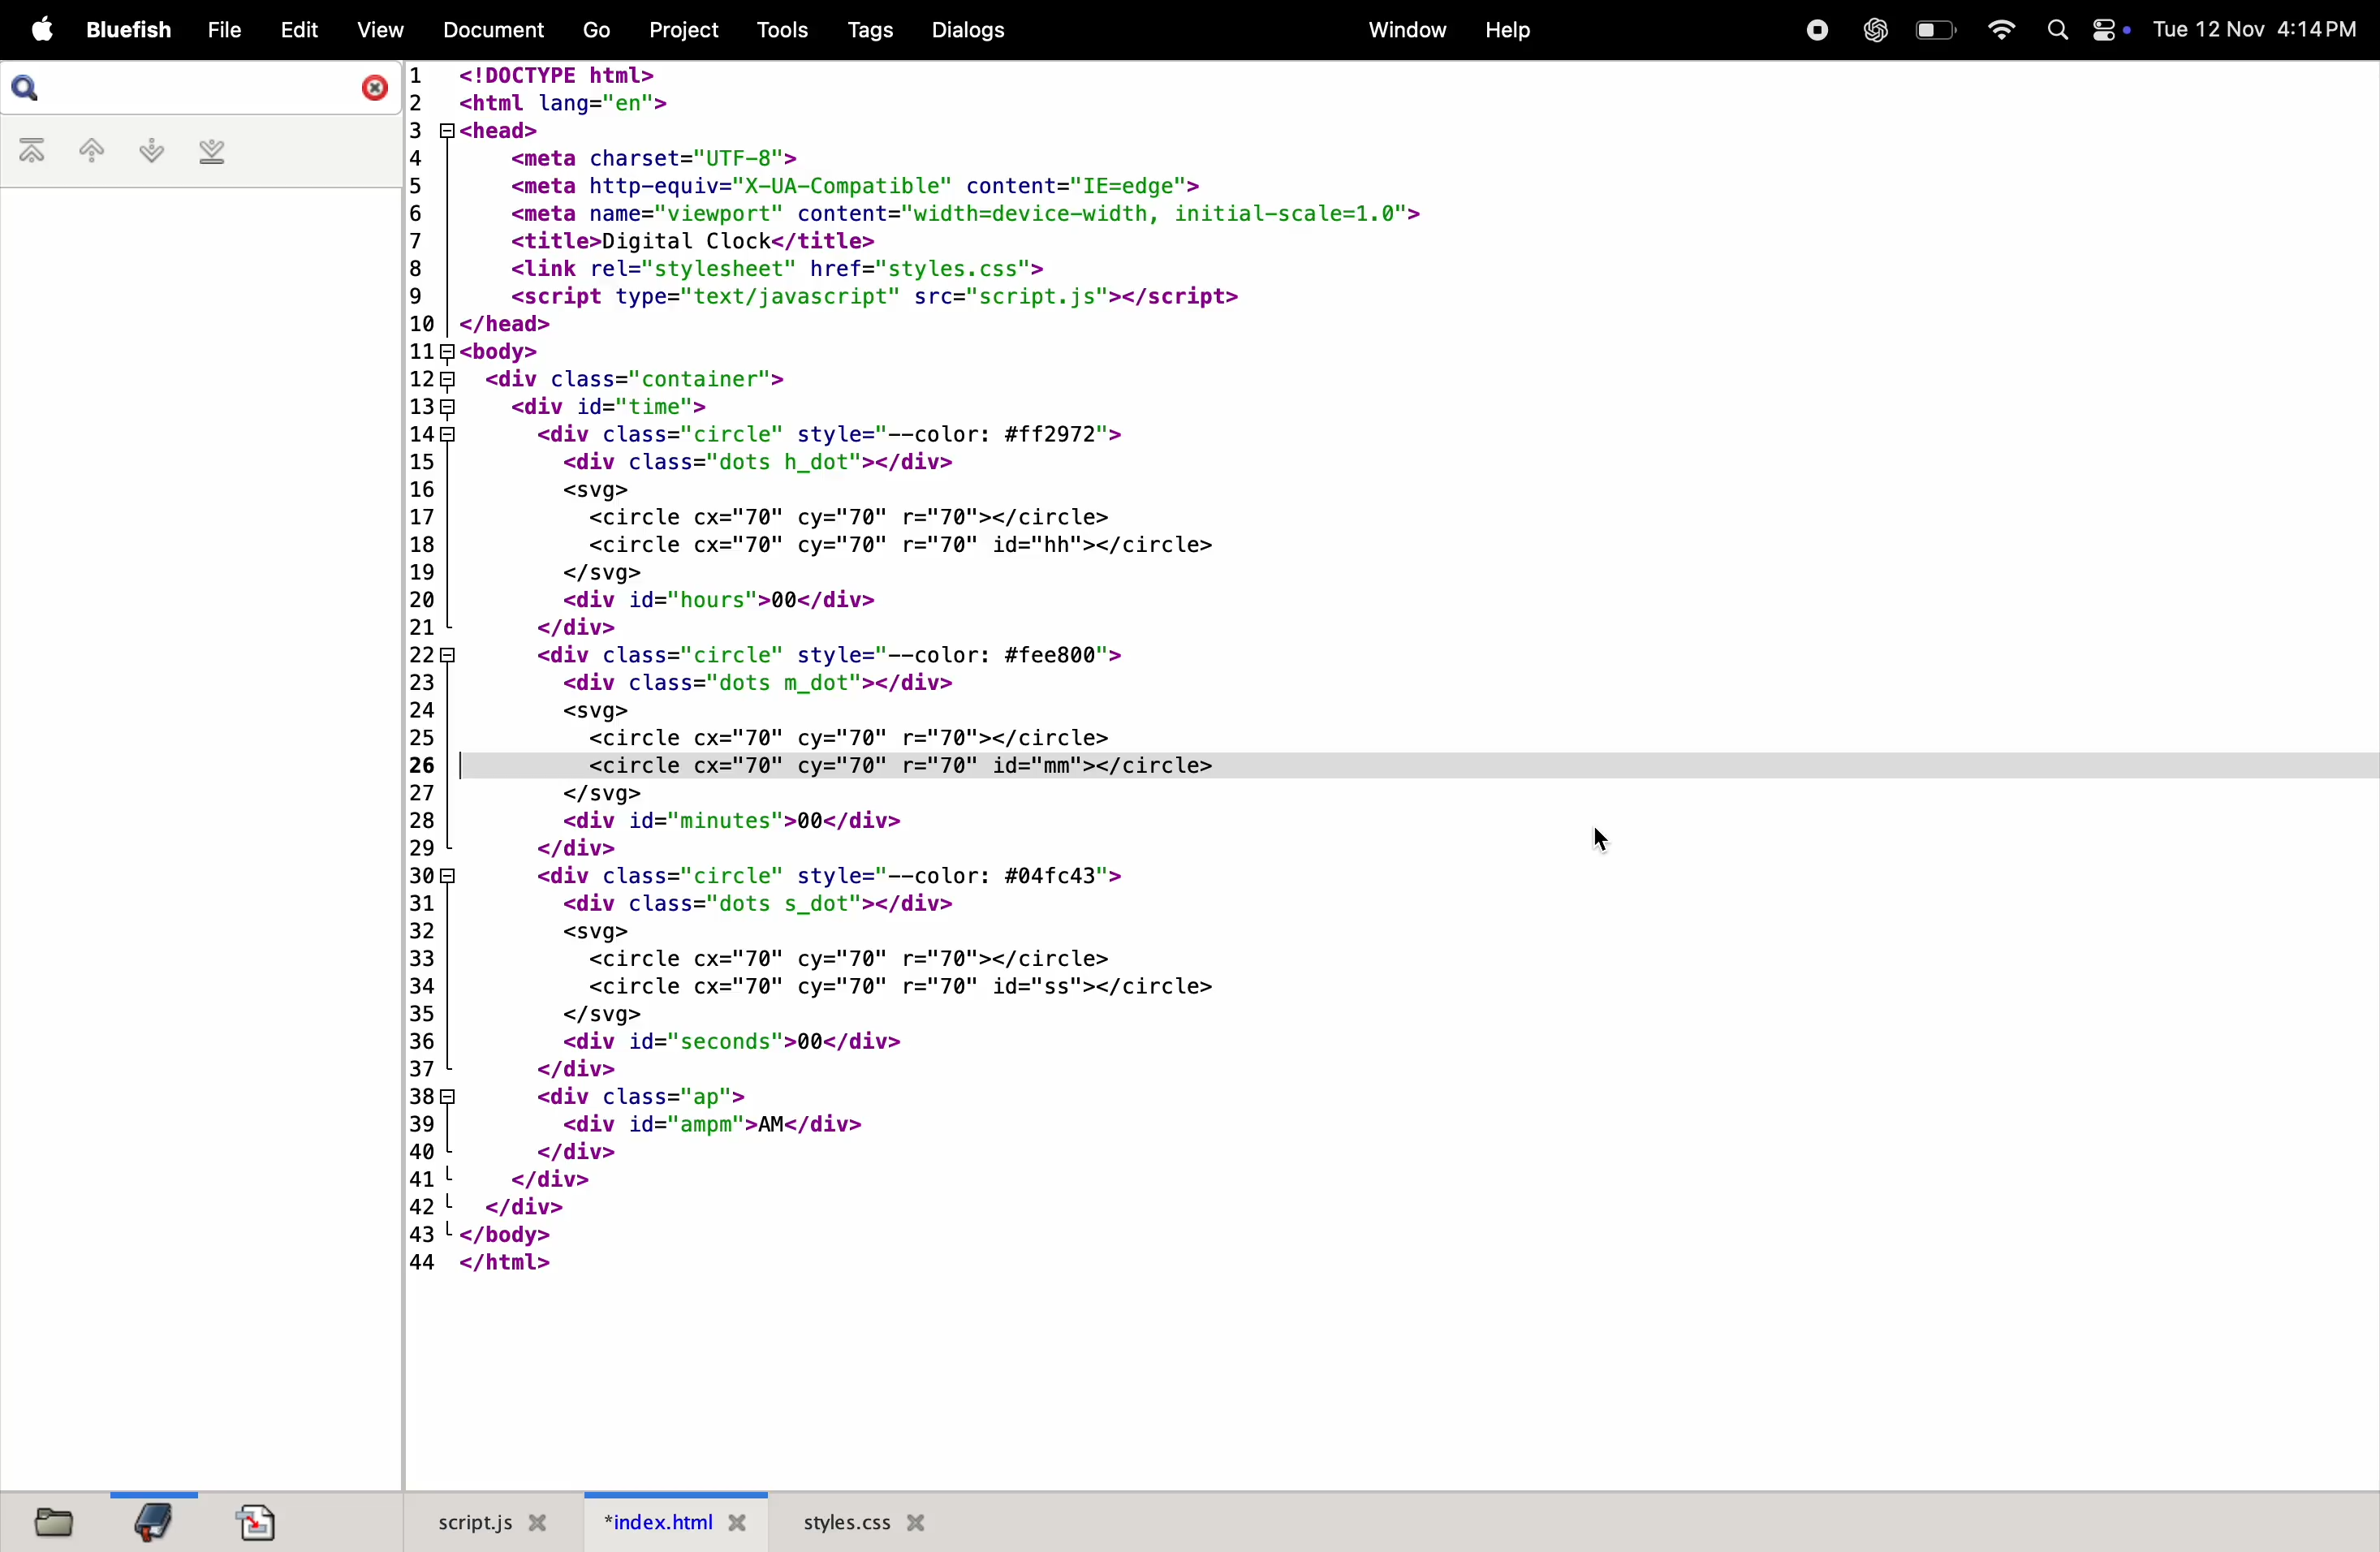  Describe the element at coordinates (2109, 31) in the screenshot. I see `Control center` at that location.